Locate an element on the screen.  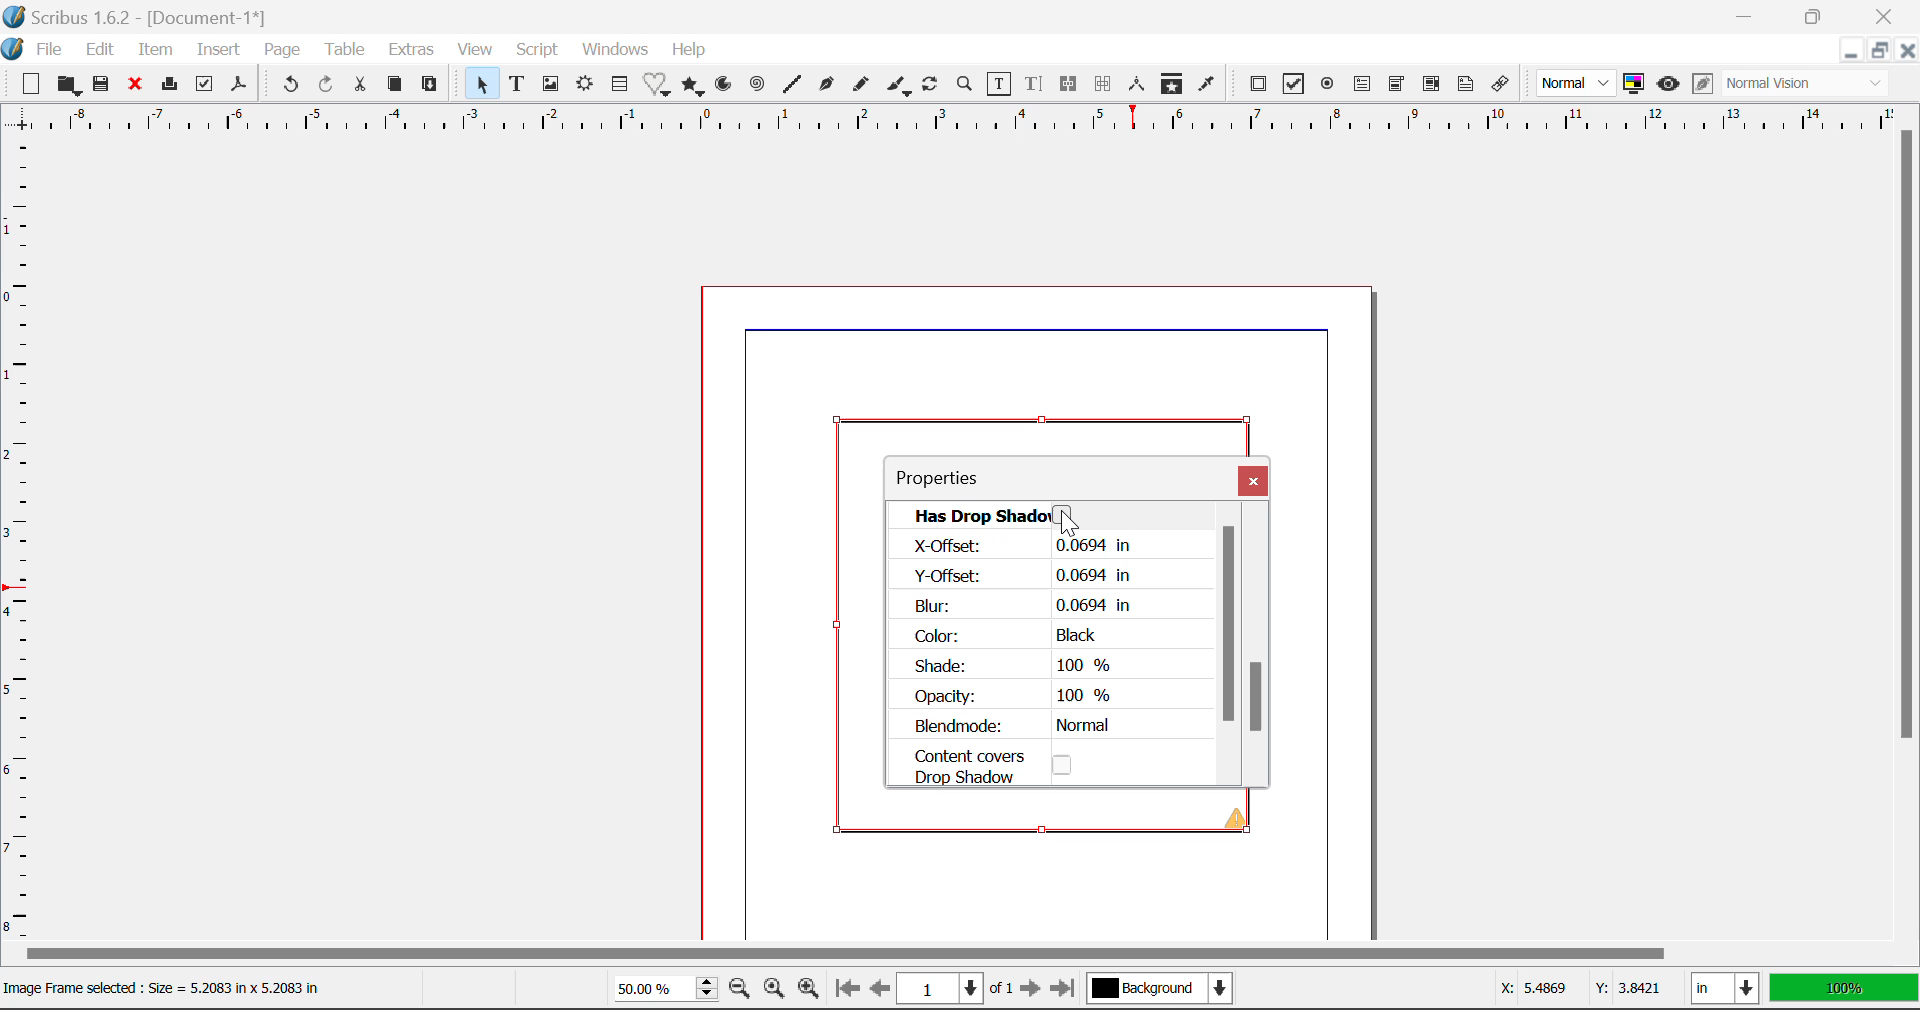
Has Drop Shadow is located at coordinates (1052, 515).